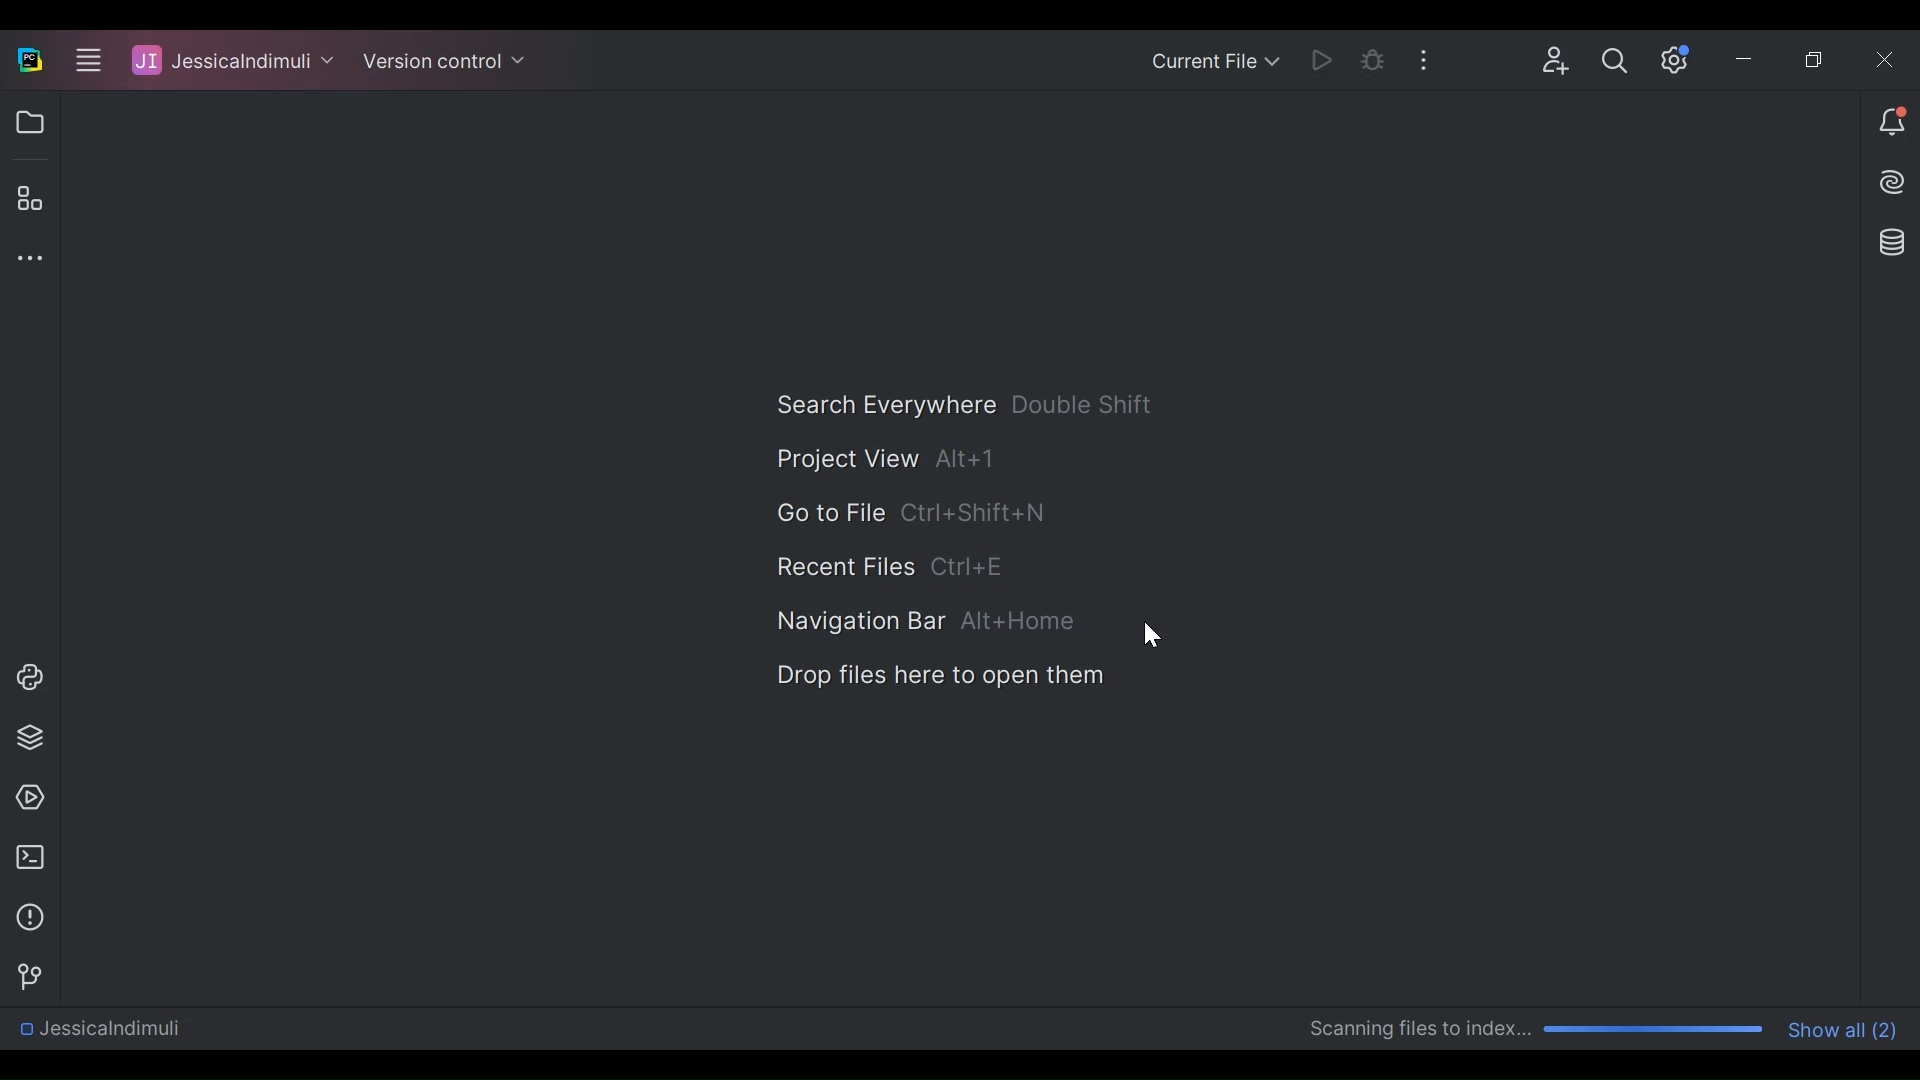 This screenshot has height=1080, width=1920. I want to click on More Tool window, so click(25, 258).